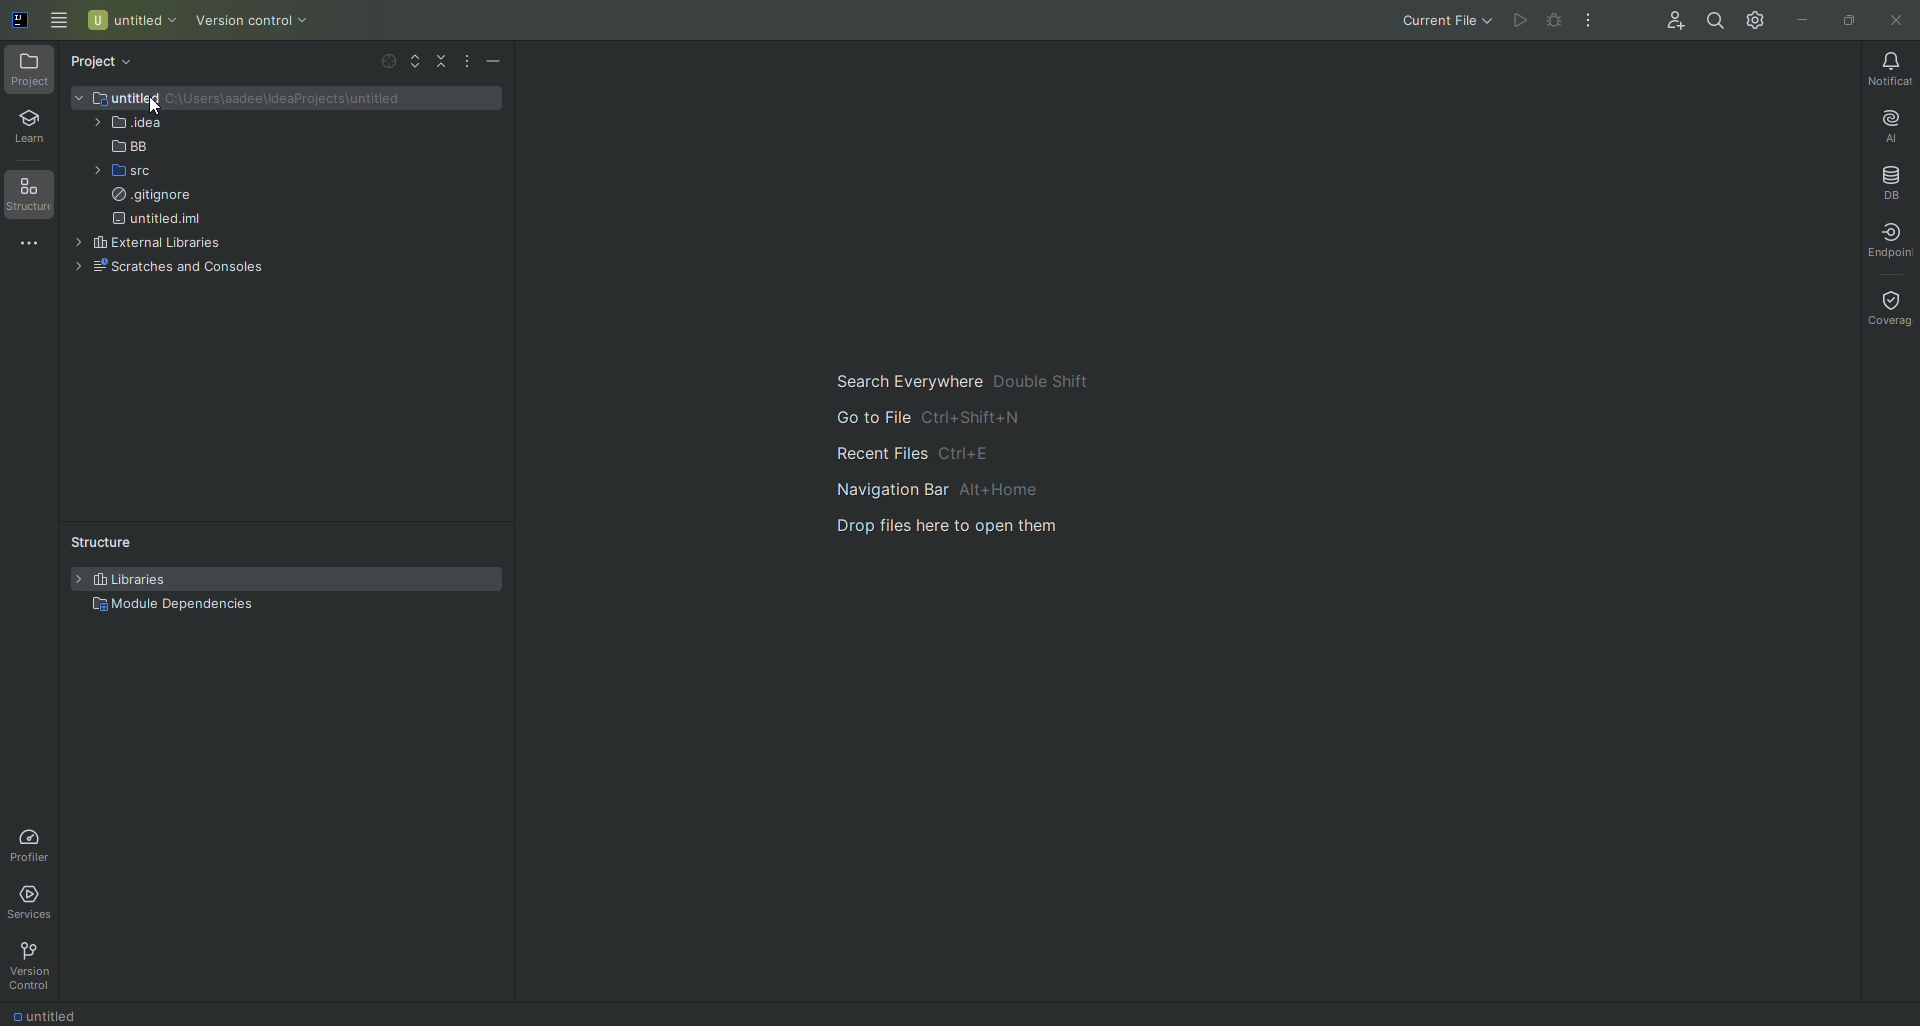 The height and width of the screenshot is (1026, 1920). I want to click on Folder path, so click(299, 102).